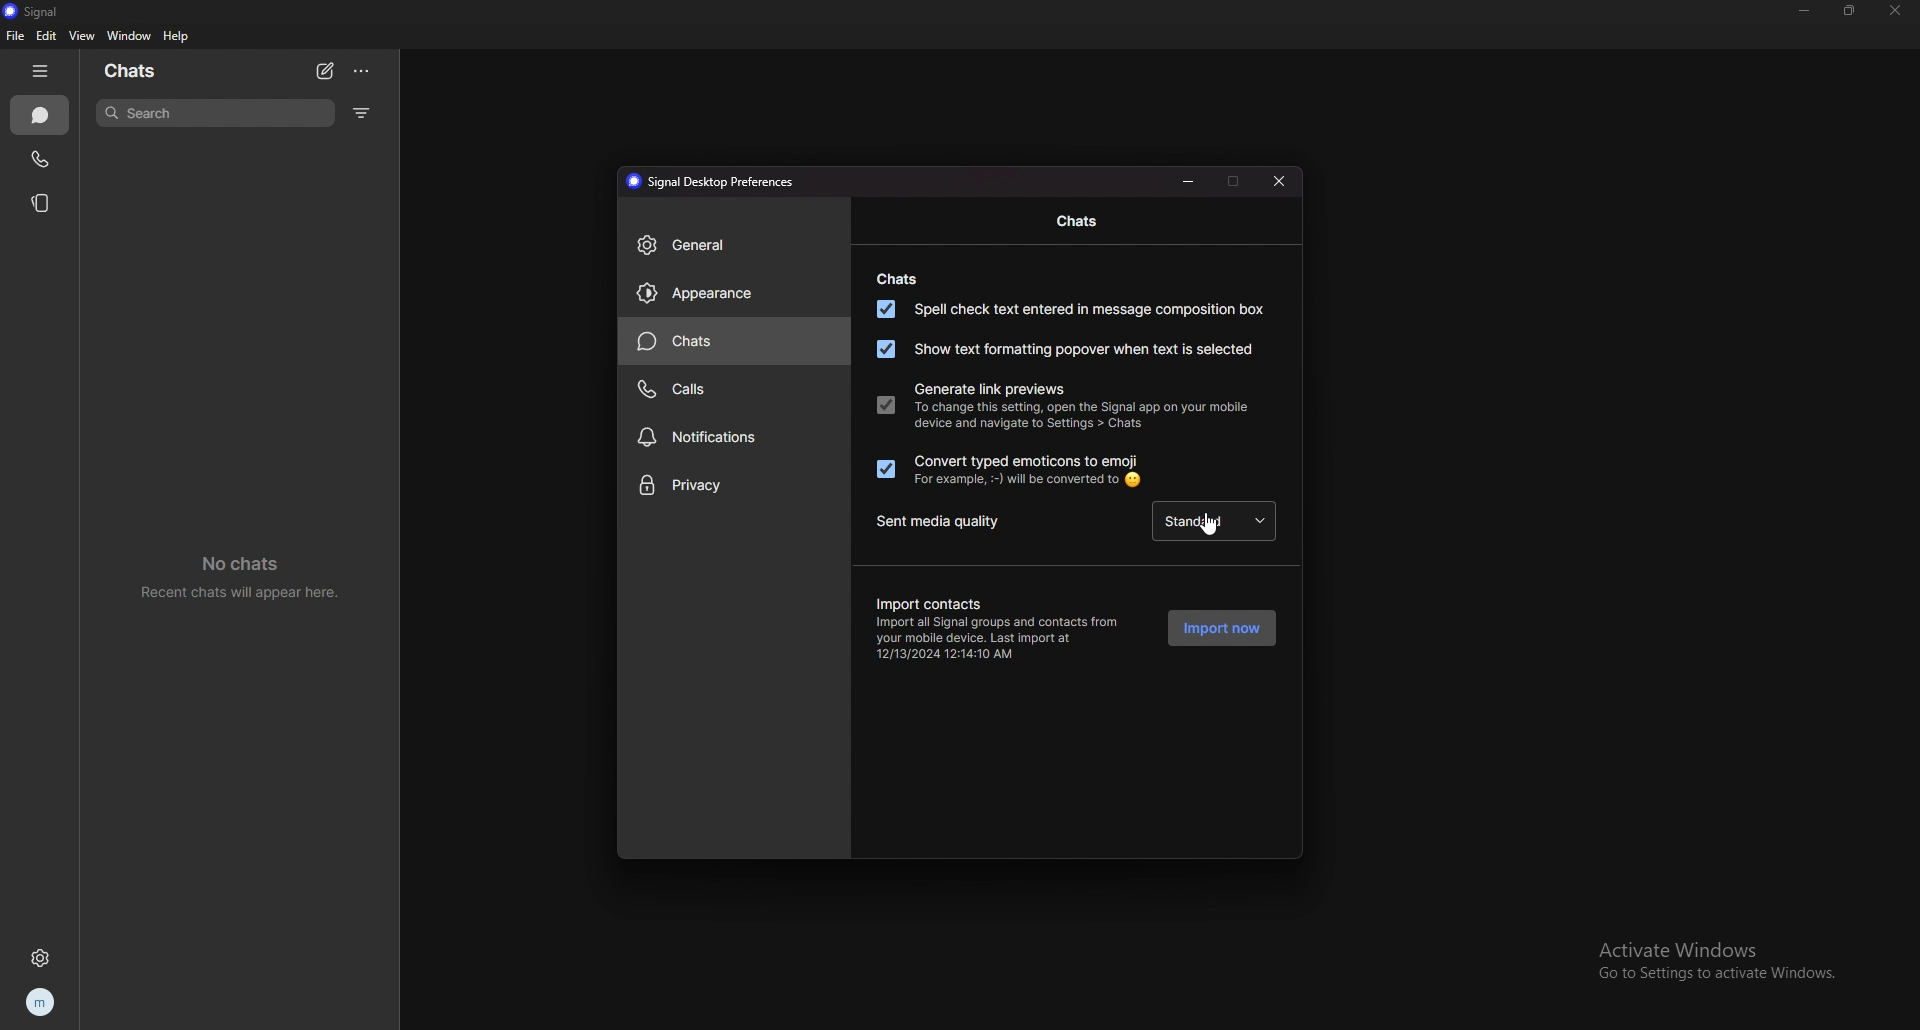 This screenshot has width=1920, height=1030. I want to click on cursor, so click(1214, 522).